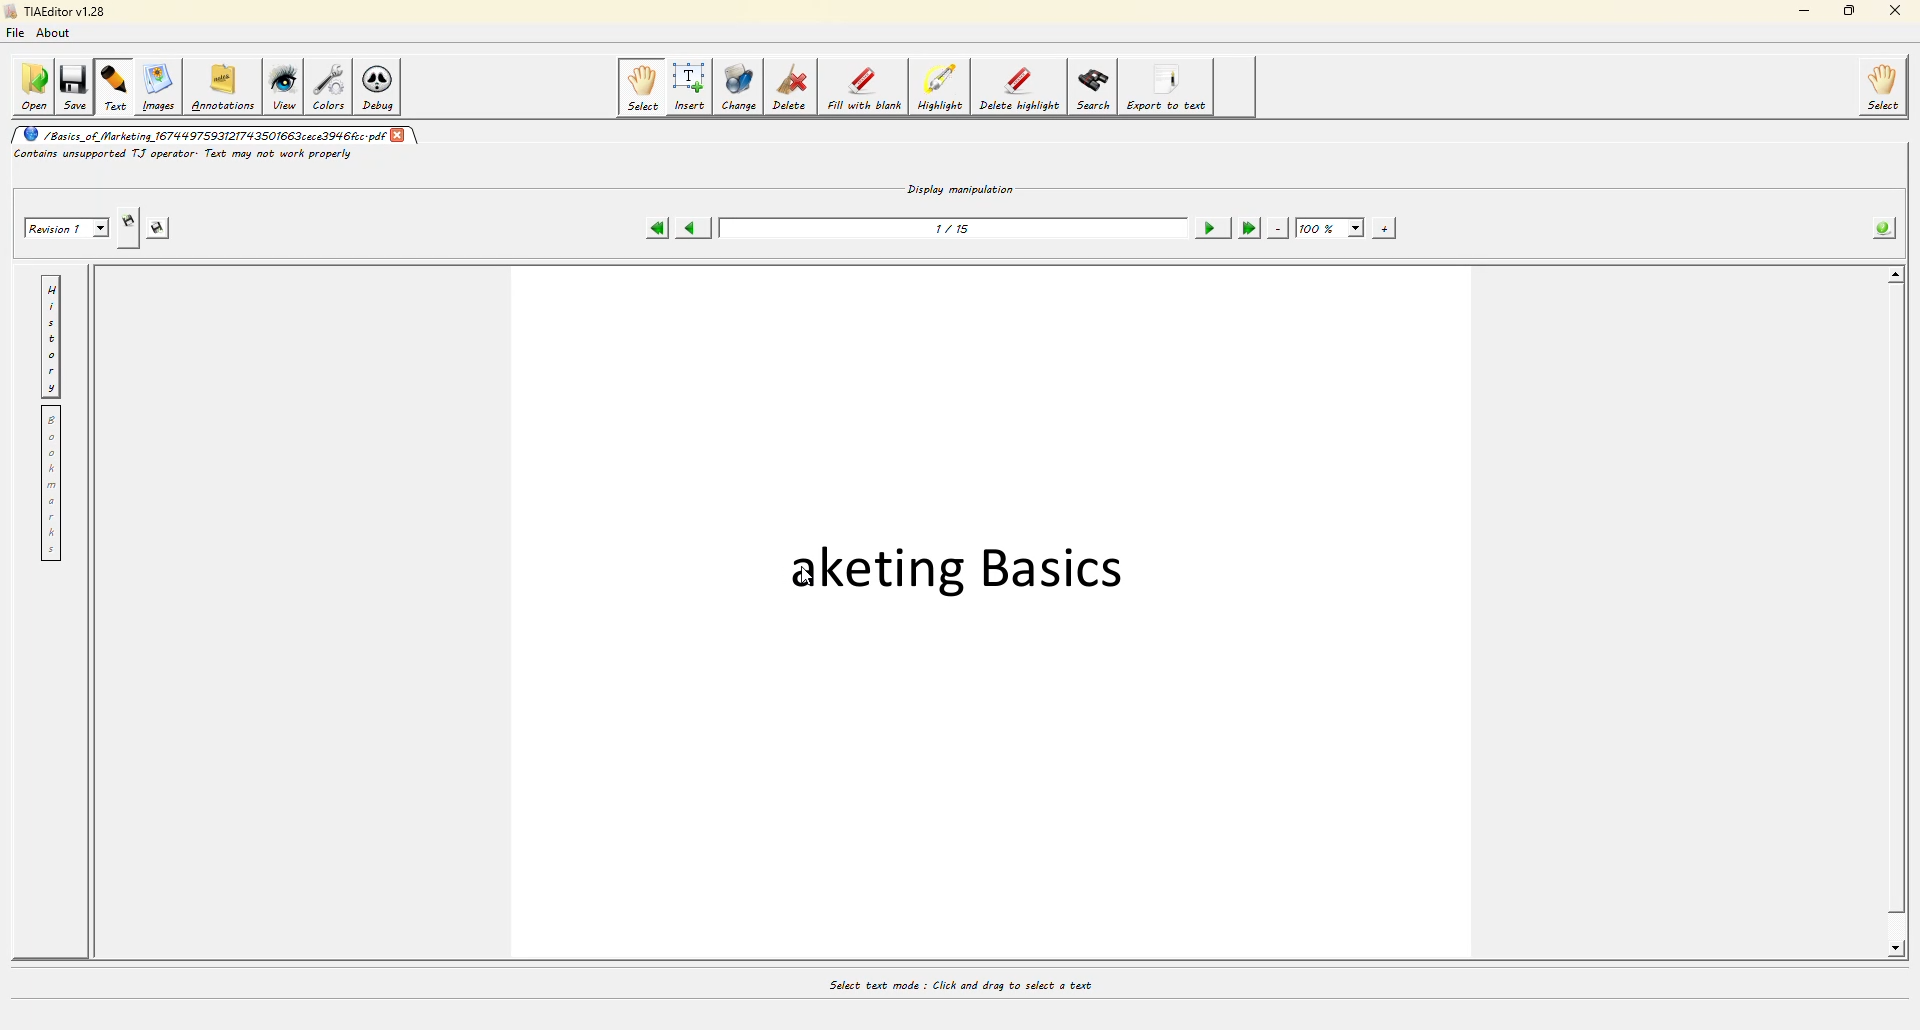 The width and height of the screenshot is (1920, 1030). What do you see at coordinates (1207, 227) in the screenshot?
I see `next page` at bounding box center [1207, 227].